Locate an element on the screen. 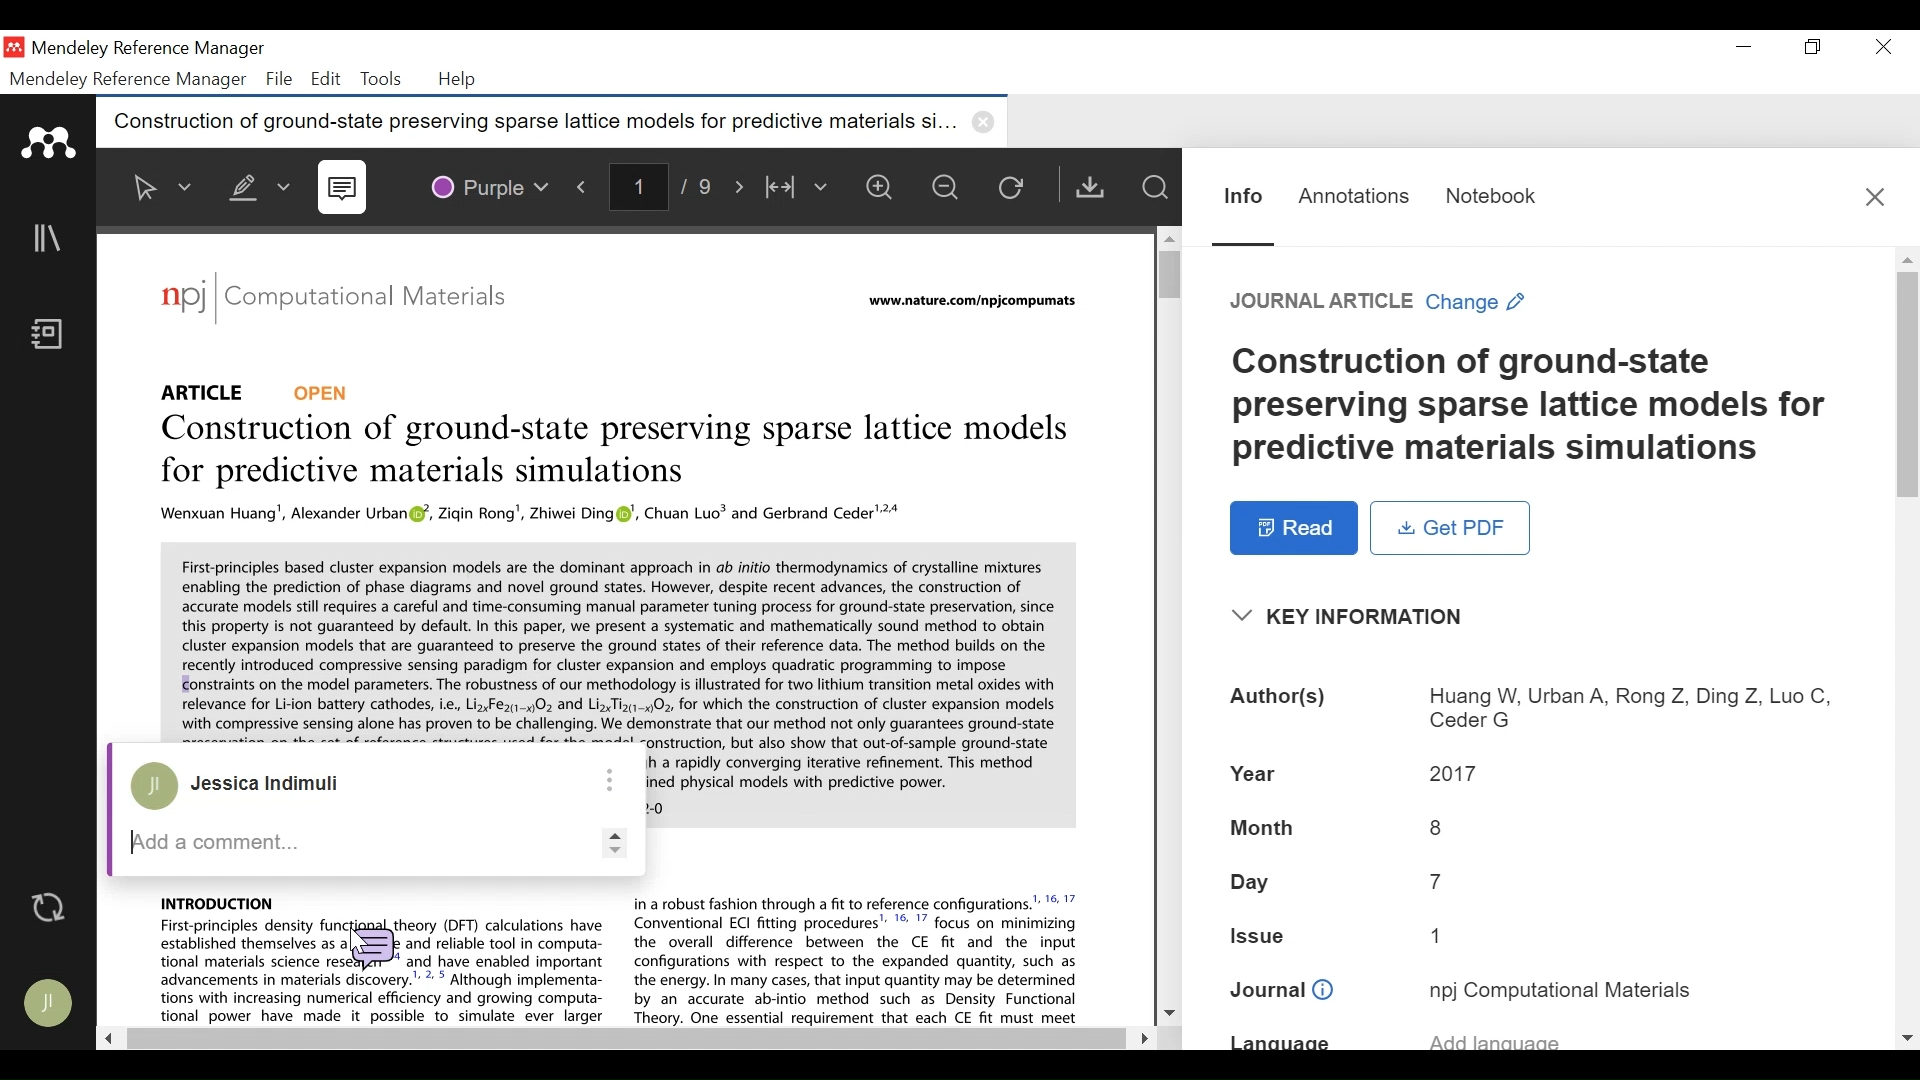 This screenshot has height=1080, width=1920. Read is located at coordinates (1293, 528).